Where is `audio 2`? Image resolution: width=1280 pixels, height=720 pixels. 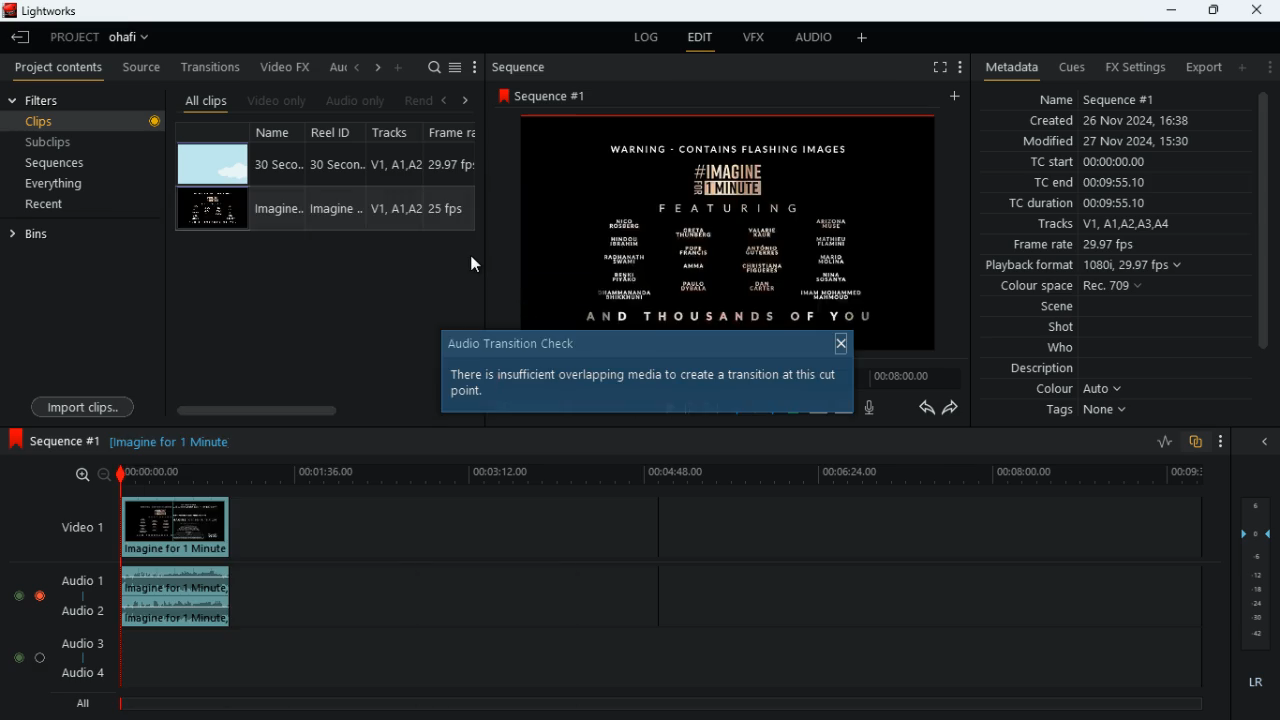
audio 2 is located at coordinates (78, 613).